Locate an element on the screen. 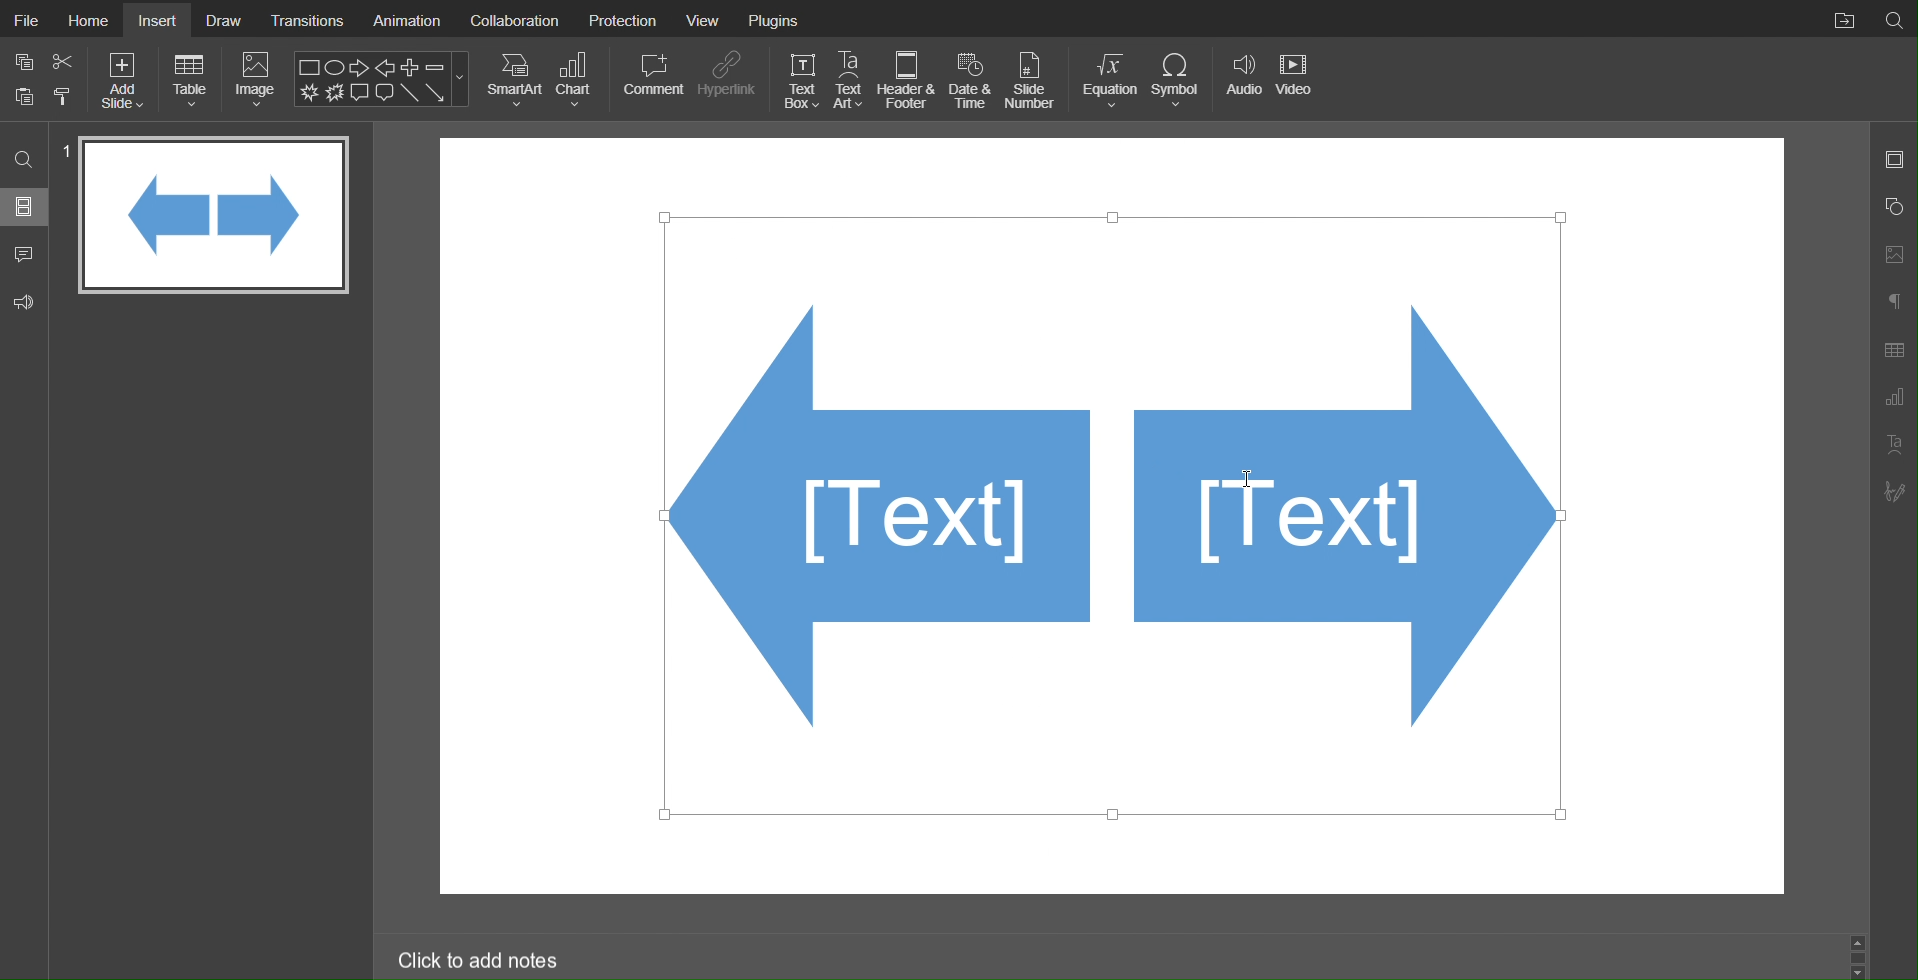  Header & Footer is located at coordinates (908, 80).